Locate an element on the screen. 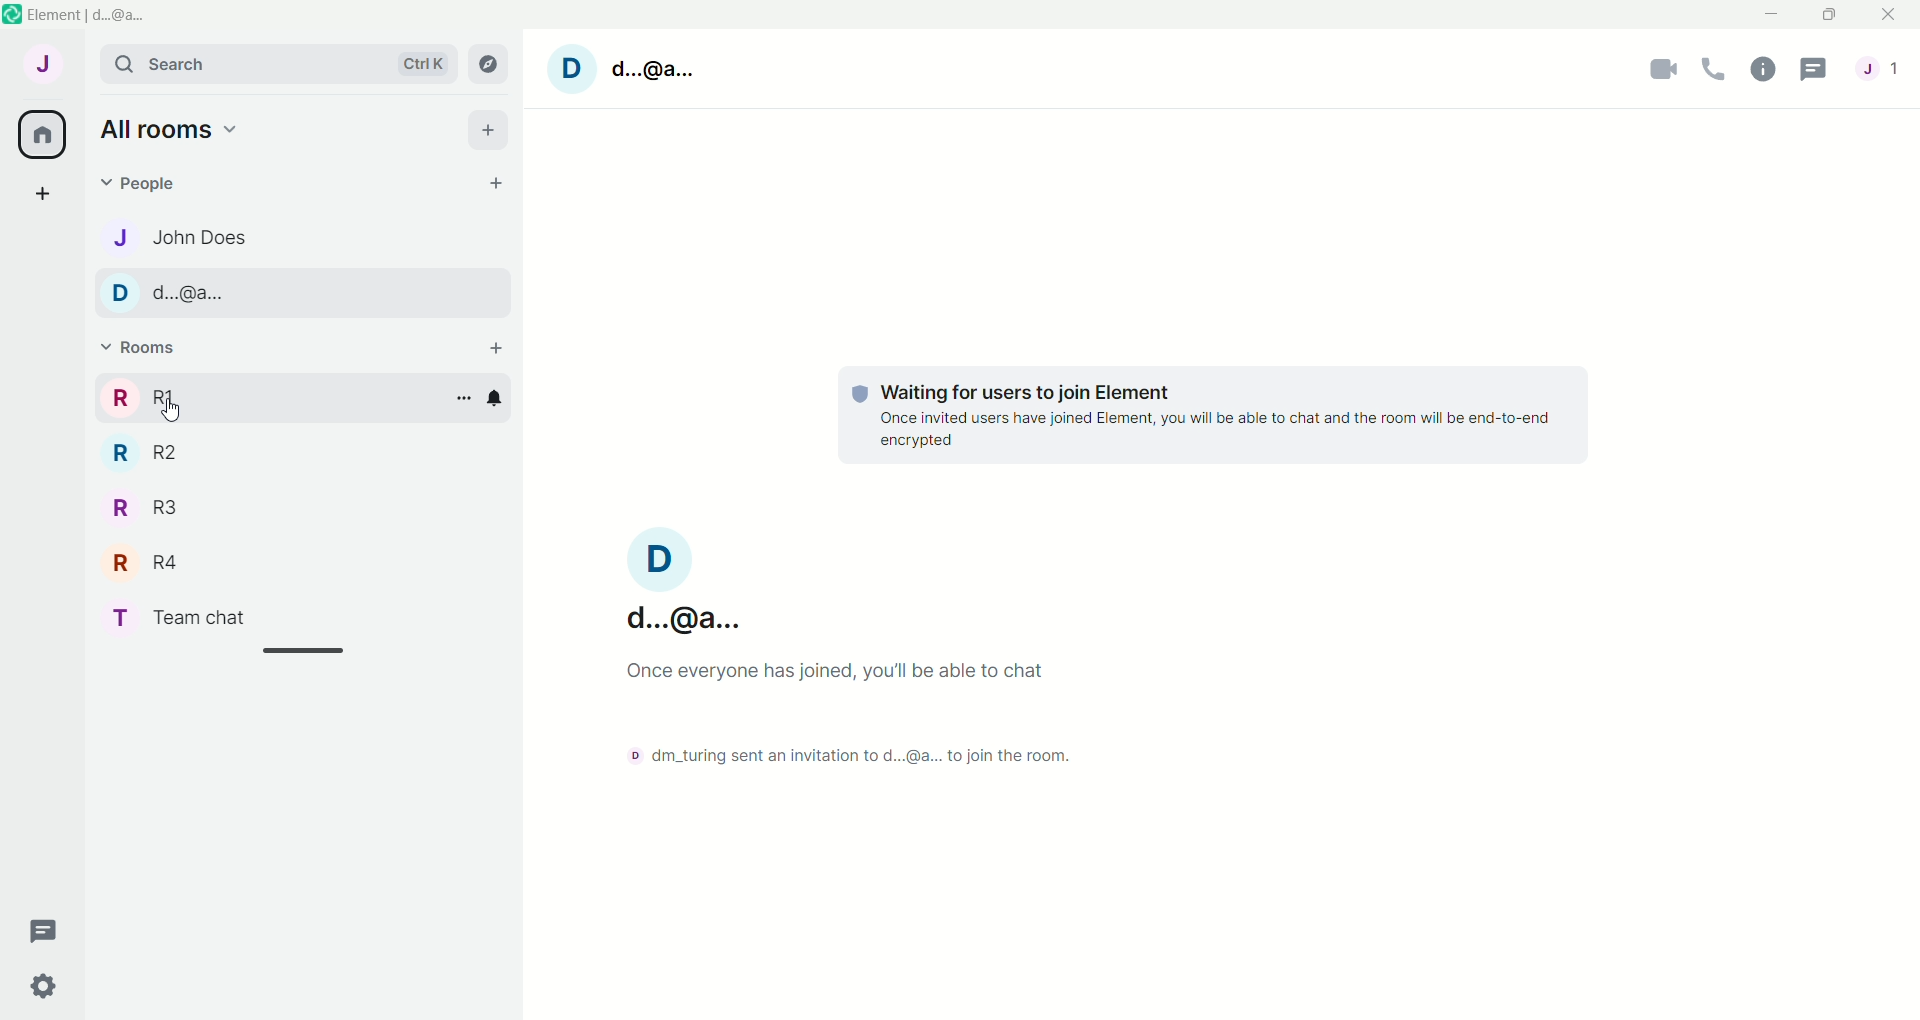  J John Does is located at coordinates (192, 238).